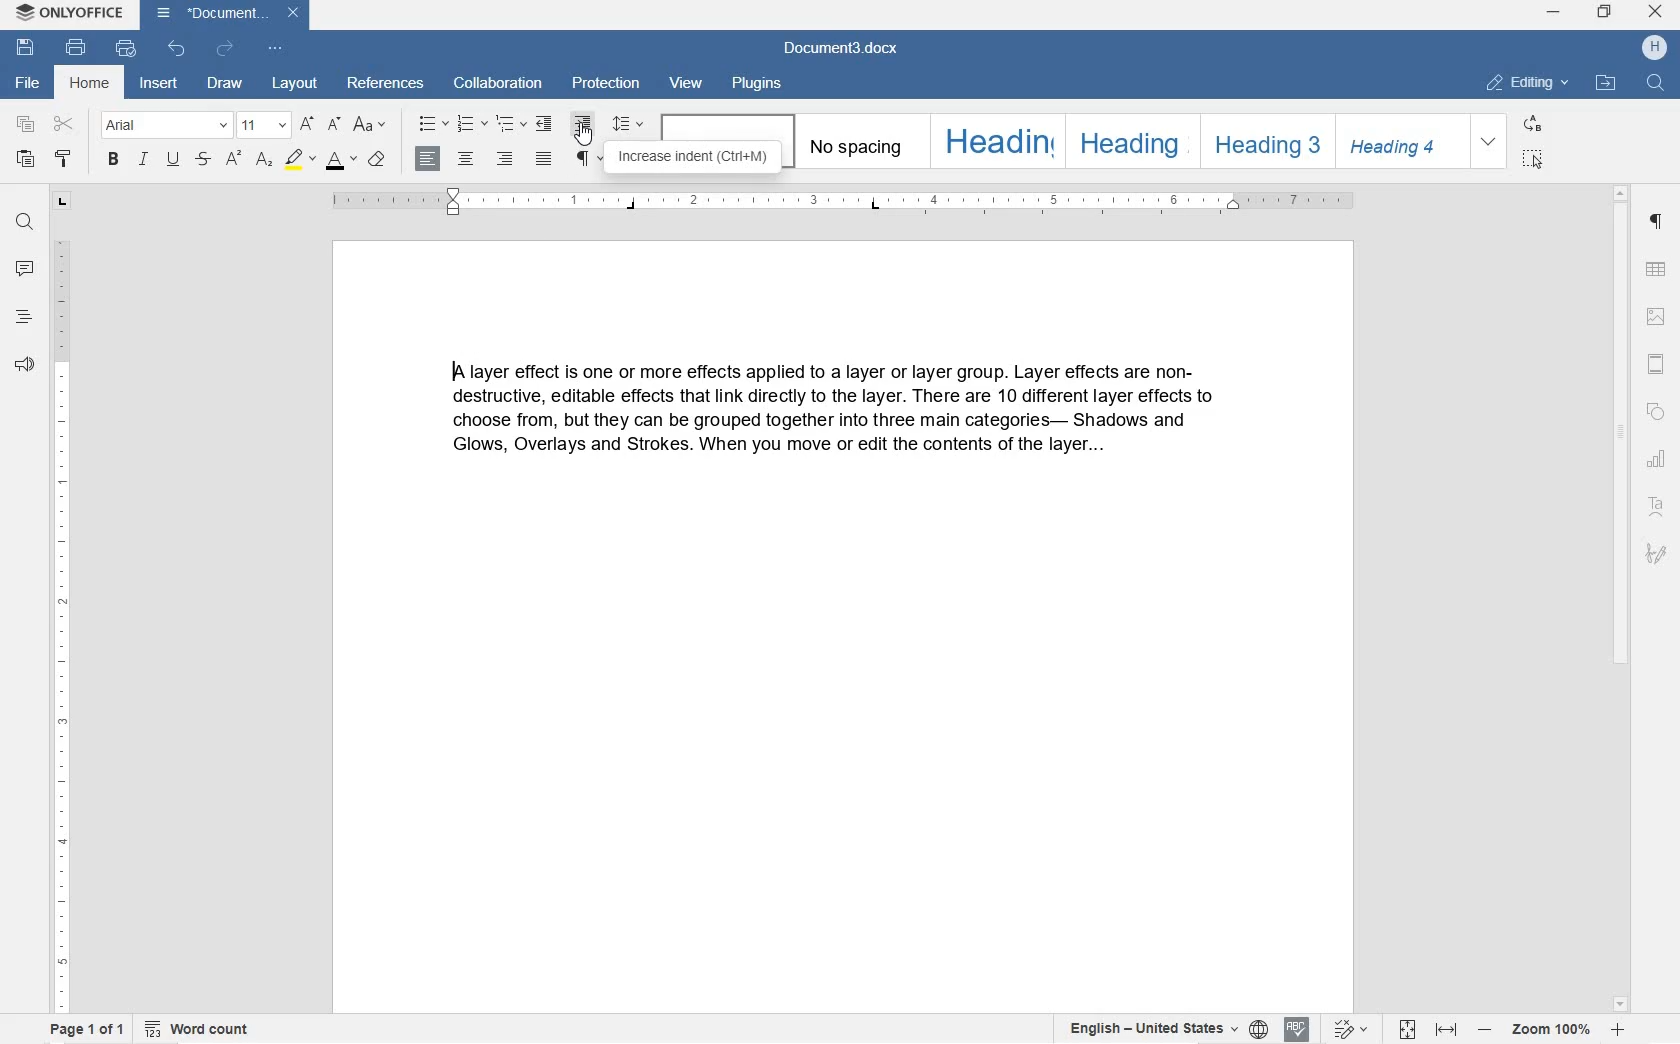 Image resolution: width=1680 pixels, height=1044 pixels. I want to click on FEEDBACK & SUPPORT, so click(25, 367).